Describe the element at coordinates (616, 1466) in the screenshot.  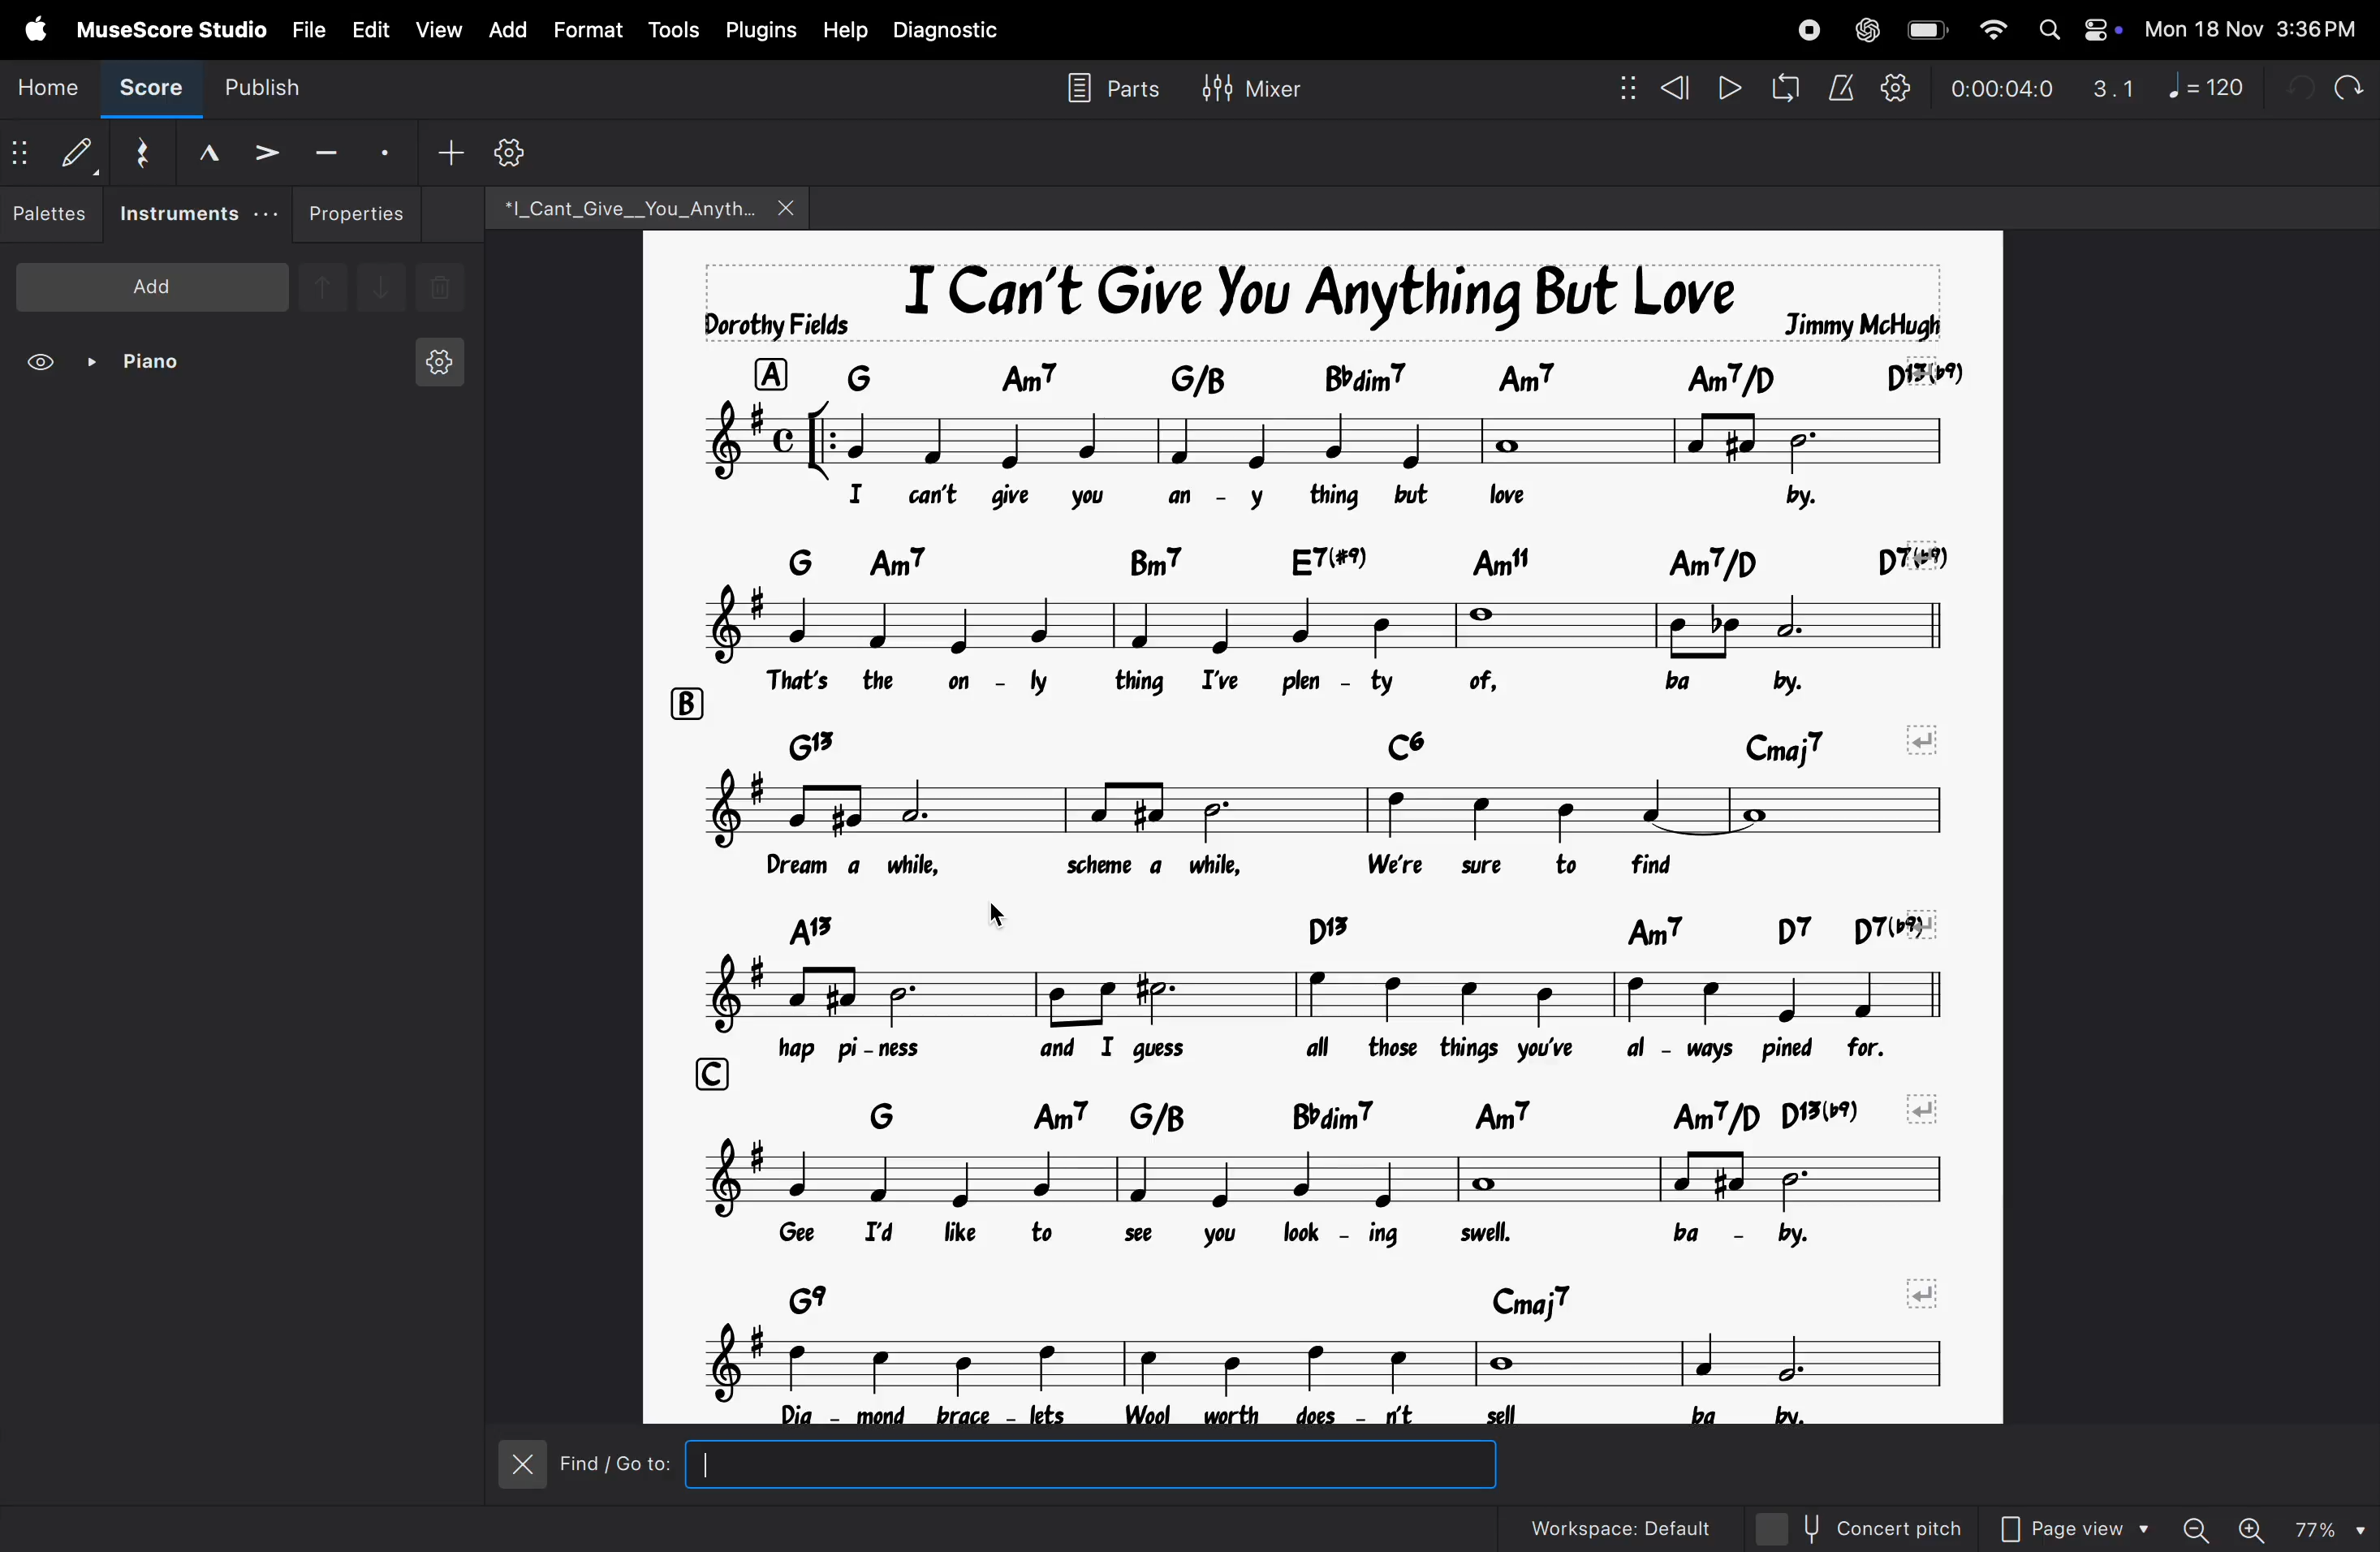
I see `Find/Go to` at that location.